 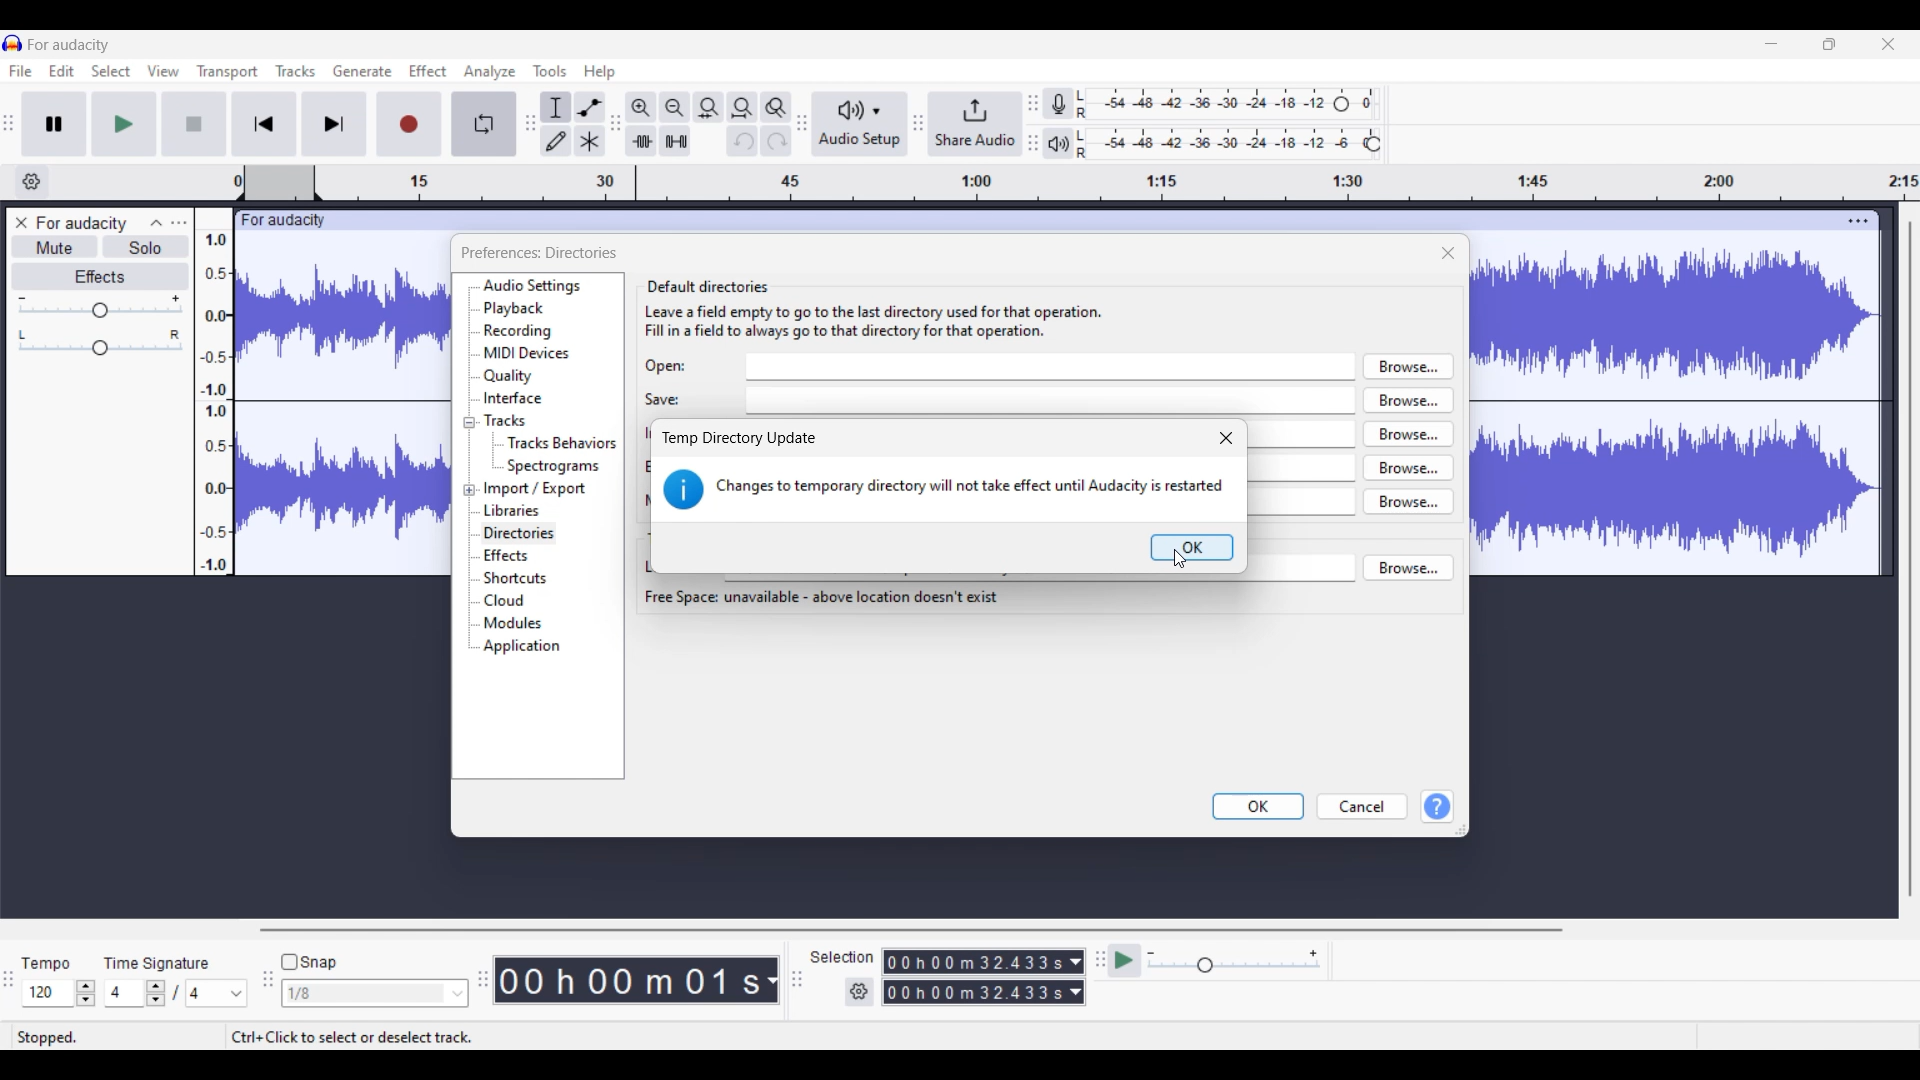 What do you see at coordinates (101, 276) in the screenshot?
I see `Effects` at bounding box center [101, 276].